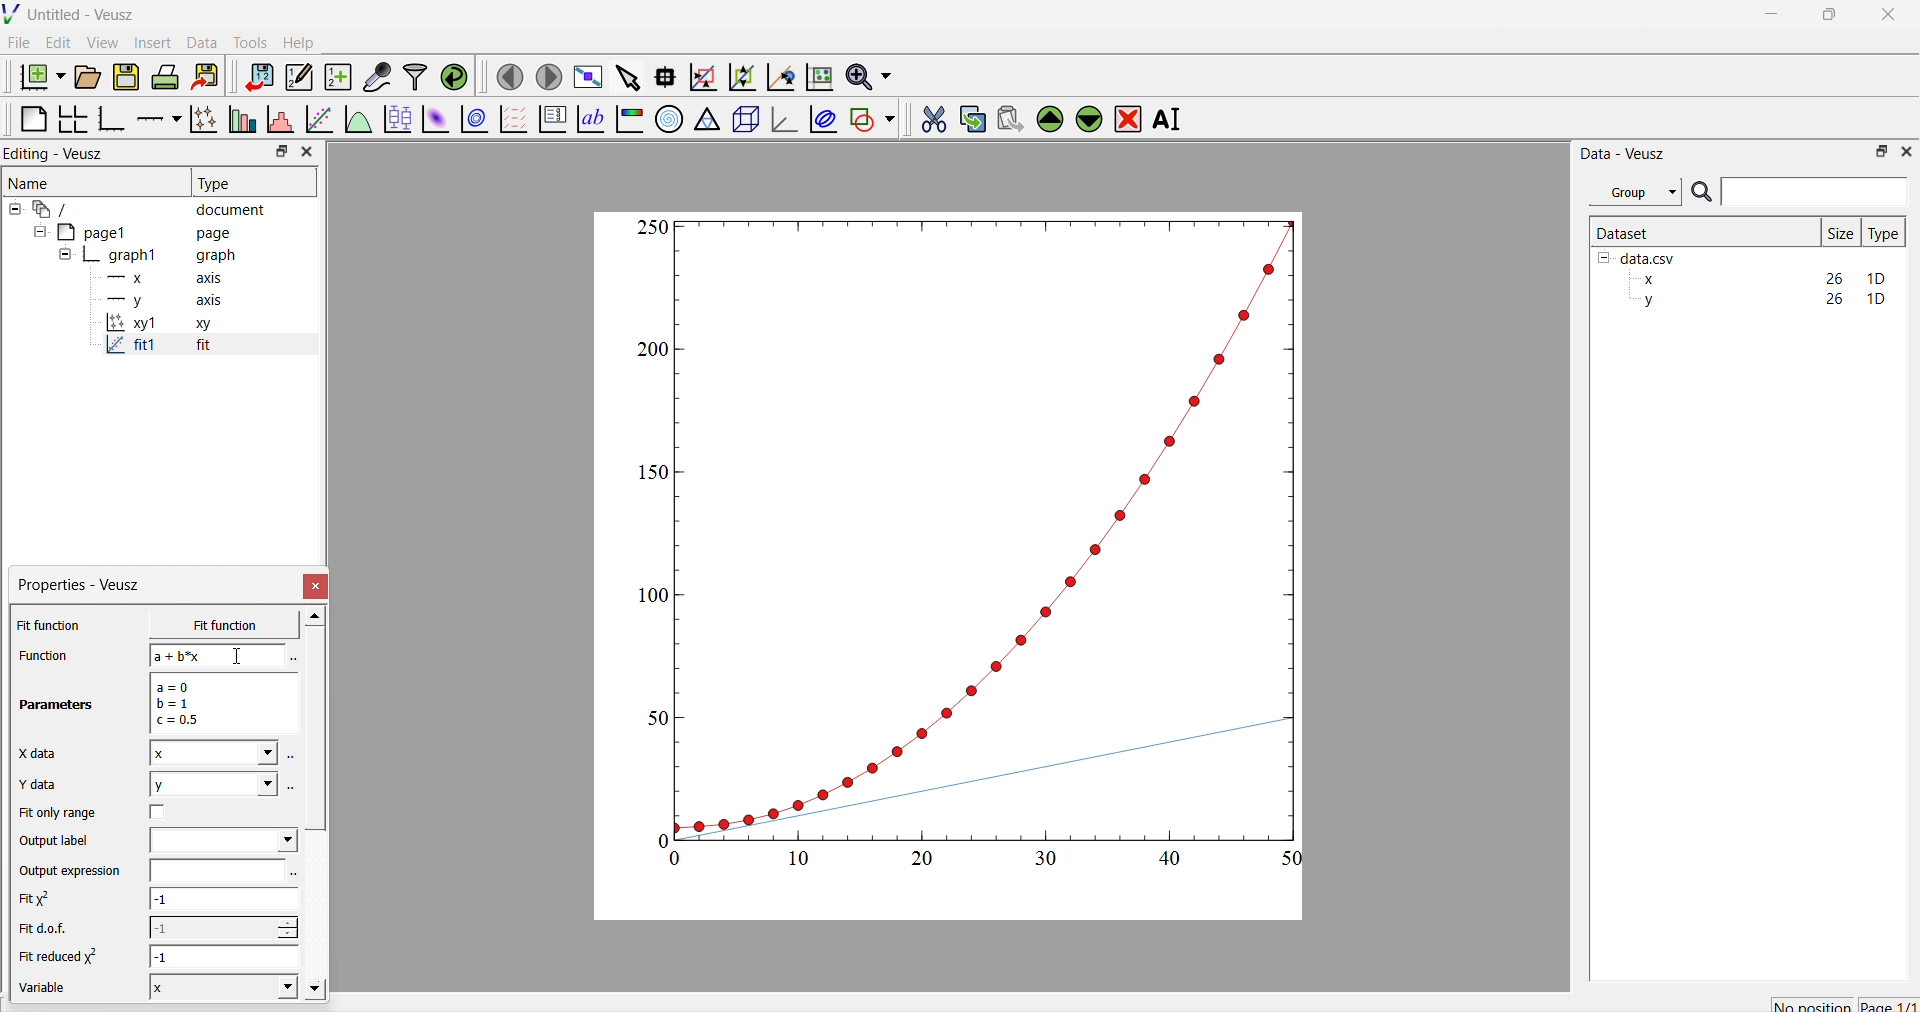 Image resolution: width=1920 pixels, height=1012 pixels. Describe the element at coordinates (50, 785) in the screenshot. I see `Y data` at that location.